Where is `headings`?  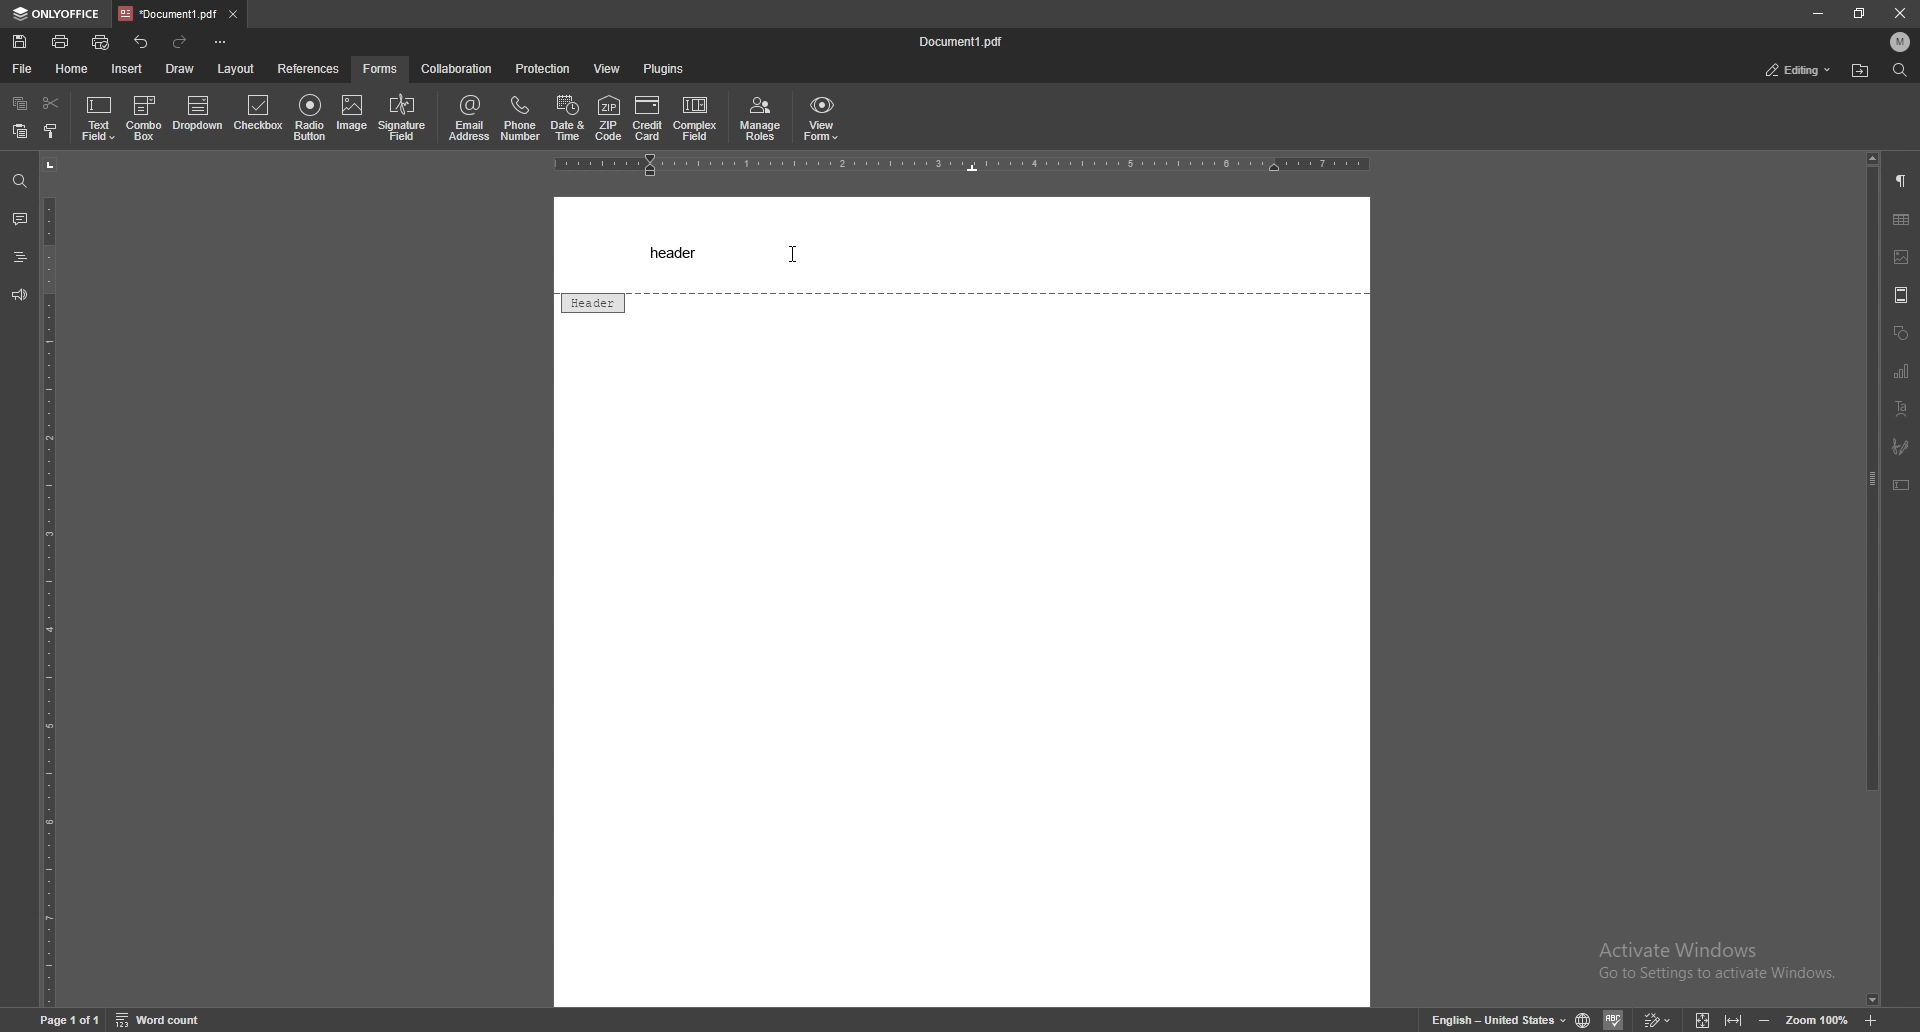
headings is located at coordinates (21, 255).